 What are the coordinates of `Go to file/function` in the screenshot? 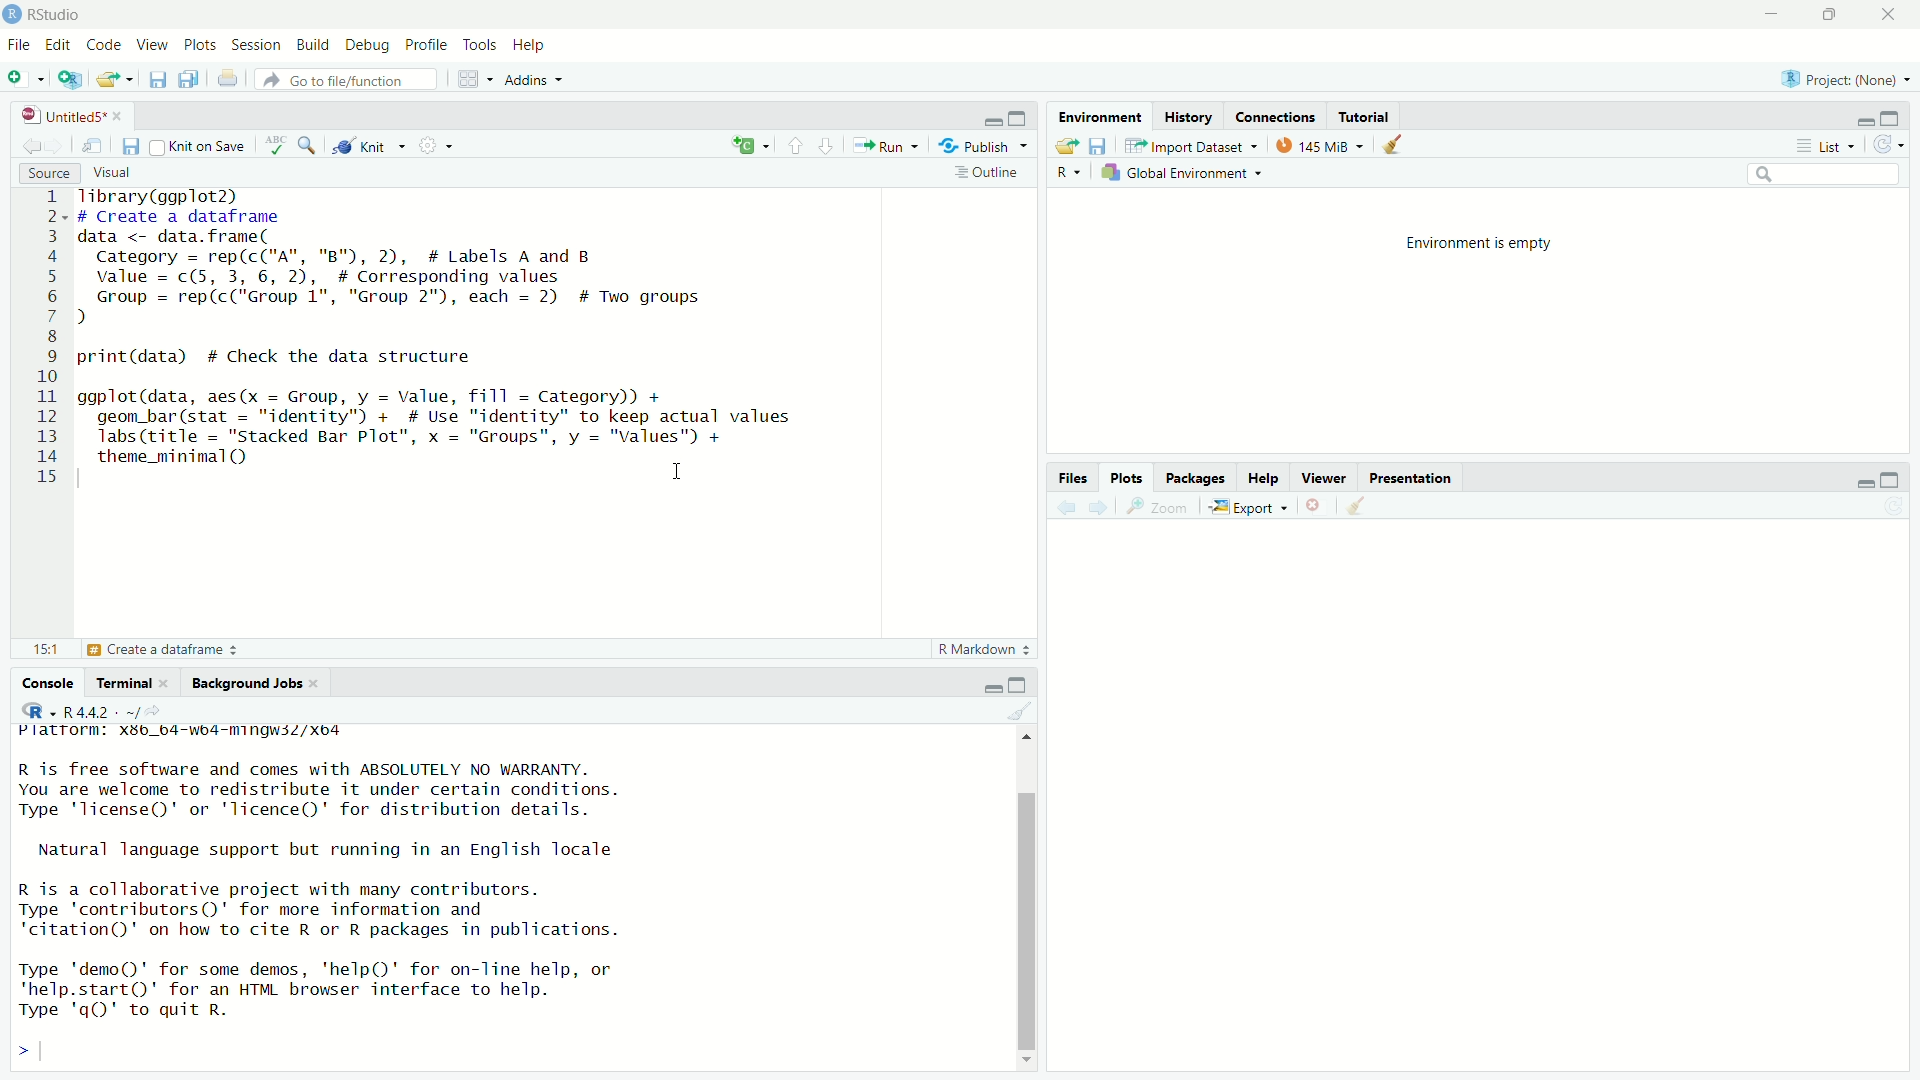 It's located at (349, 79).